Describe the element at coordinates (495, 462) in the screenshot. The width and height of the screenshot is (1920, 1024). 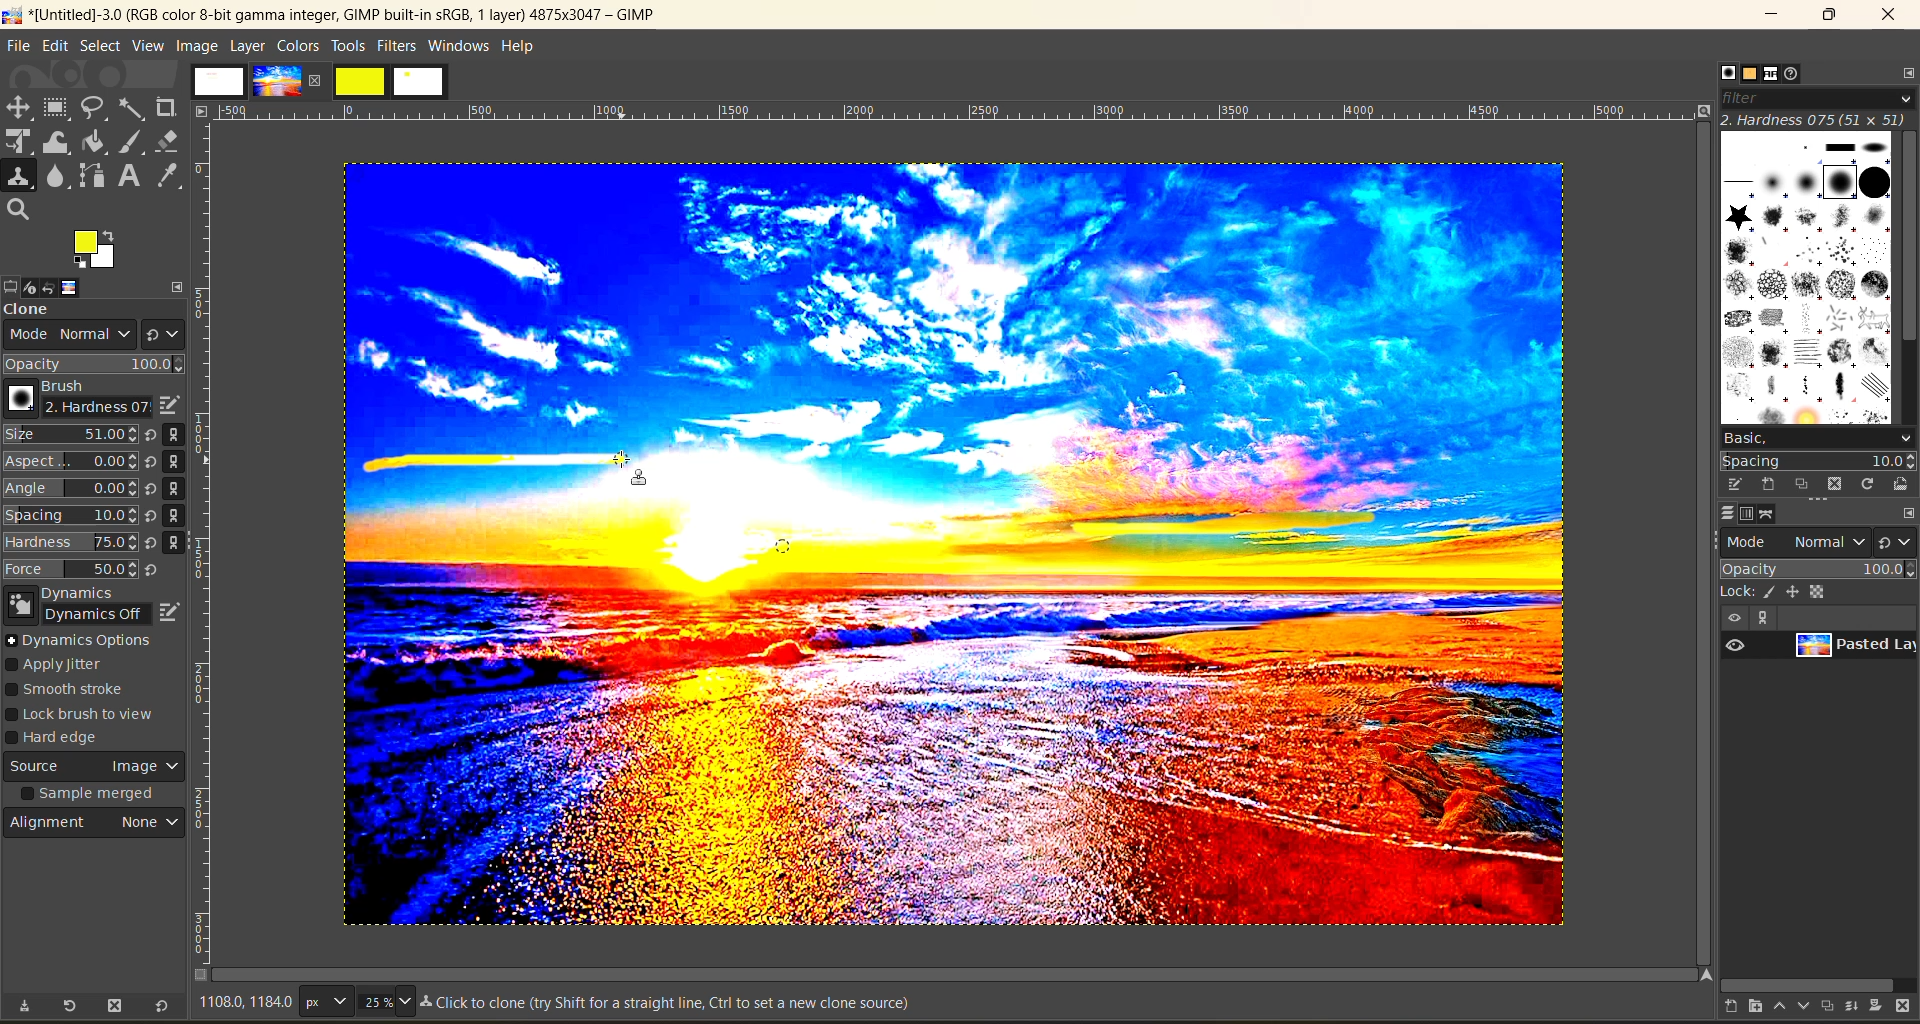
I see `cloned area` at that location.